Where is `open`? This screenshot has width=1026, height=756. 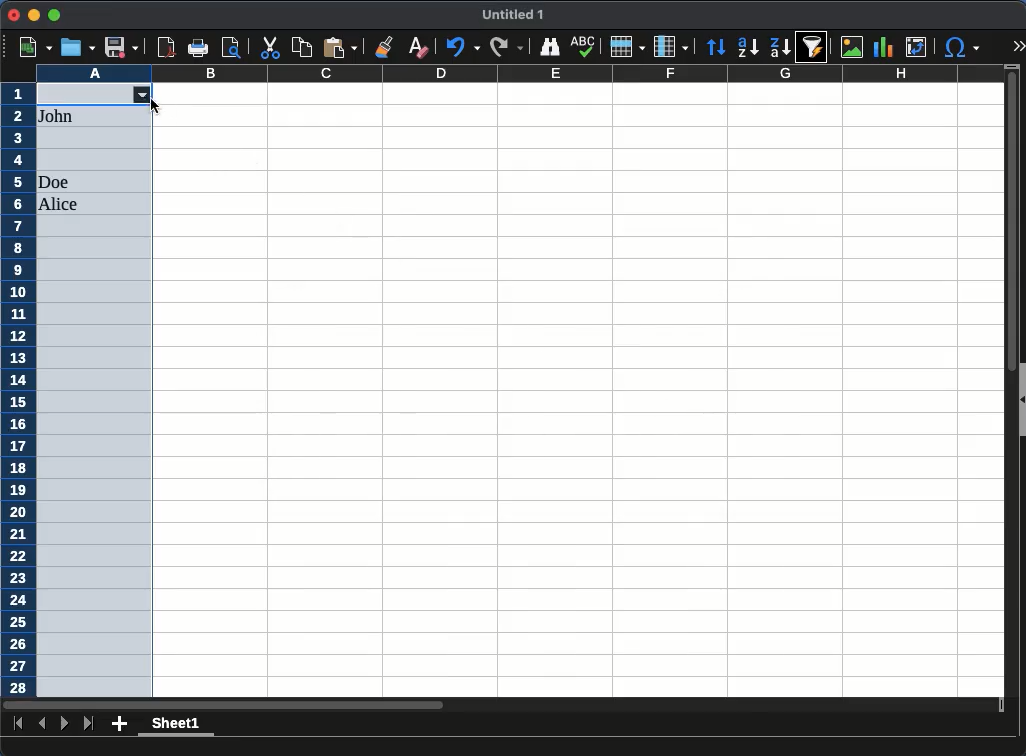
open is located at coordinates (78, 47).